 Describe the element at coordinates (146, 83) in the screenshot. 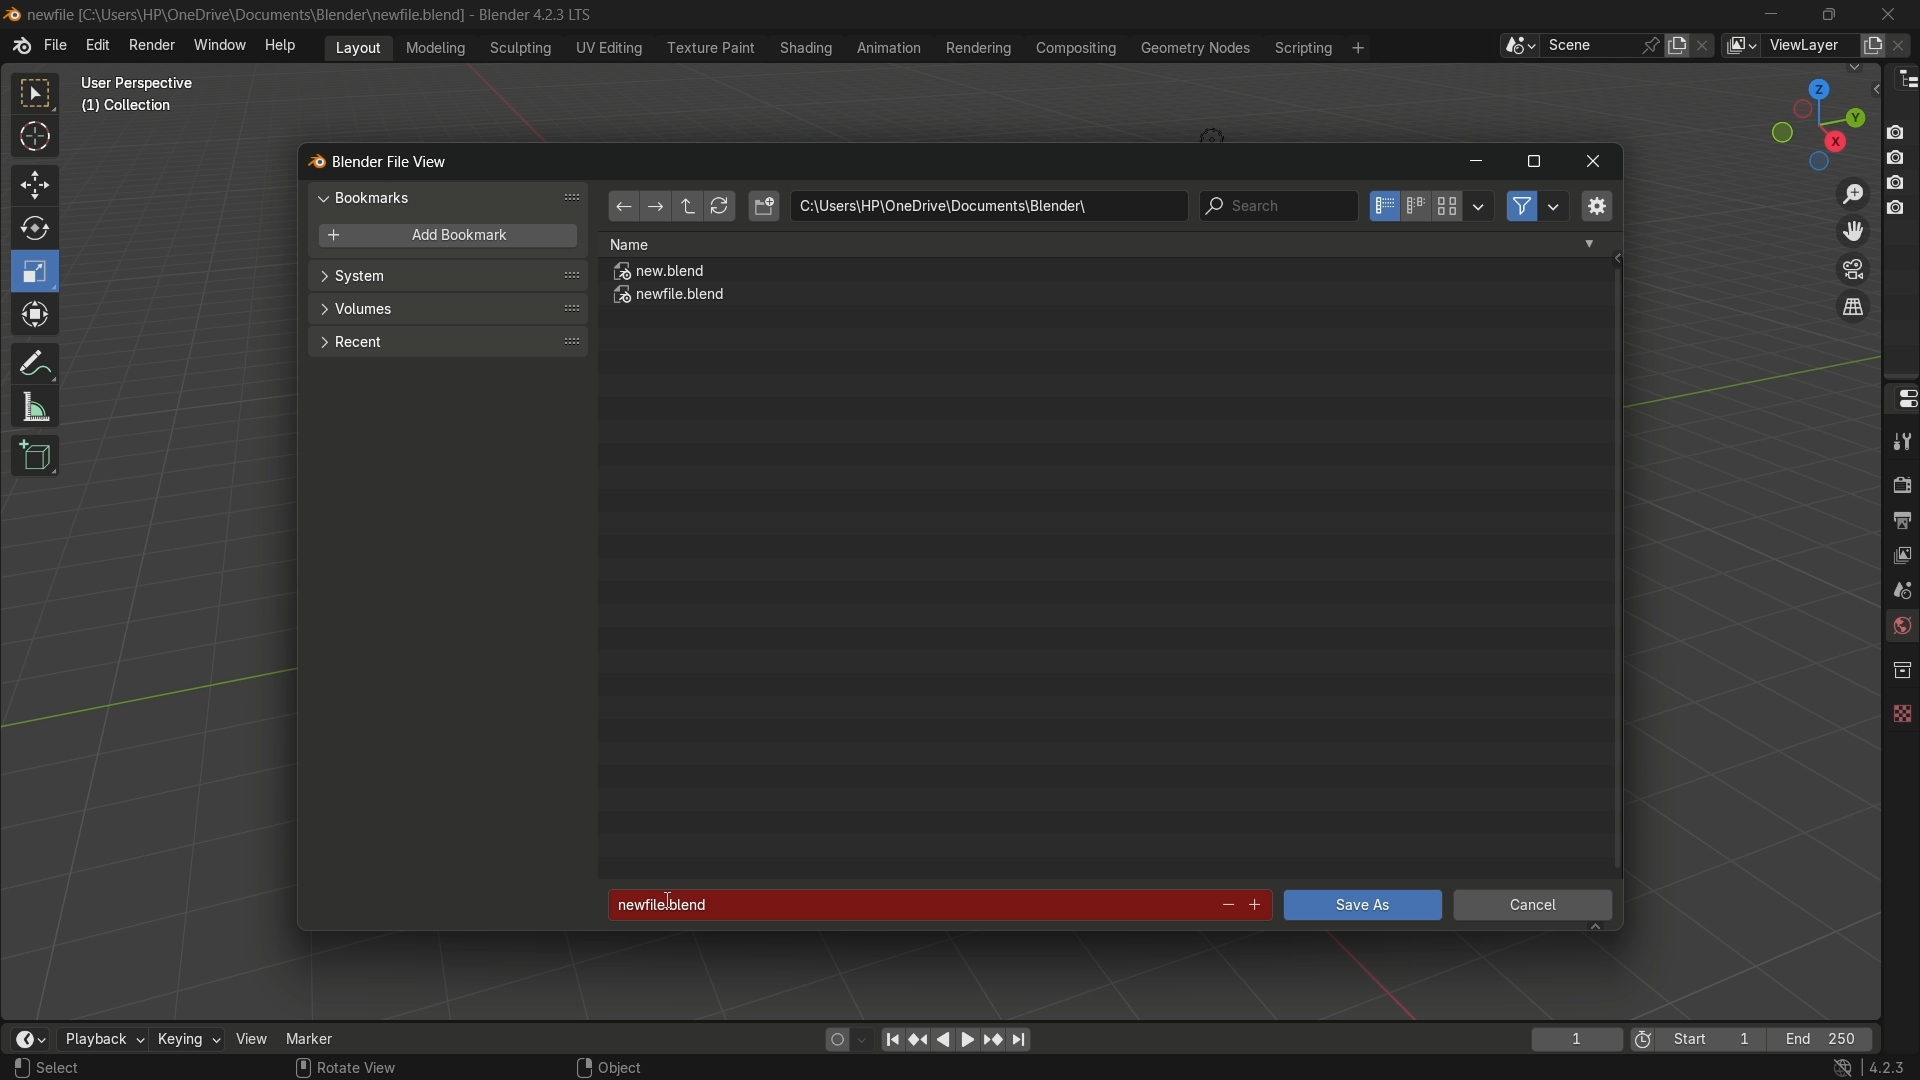

I see `User prepective` at that location.